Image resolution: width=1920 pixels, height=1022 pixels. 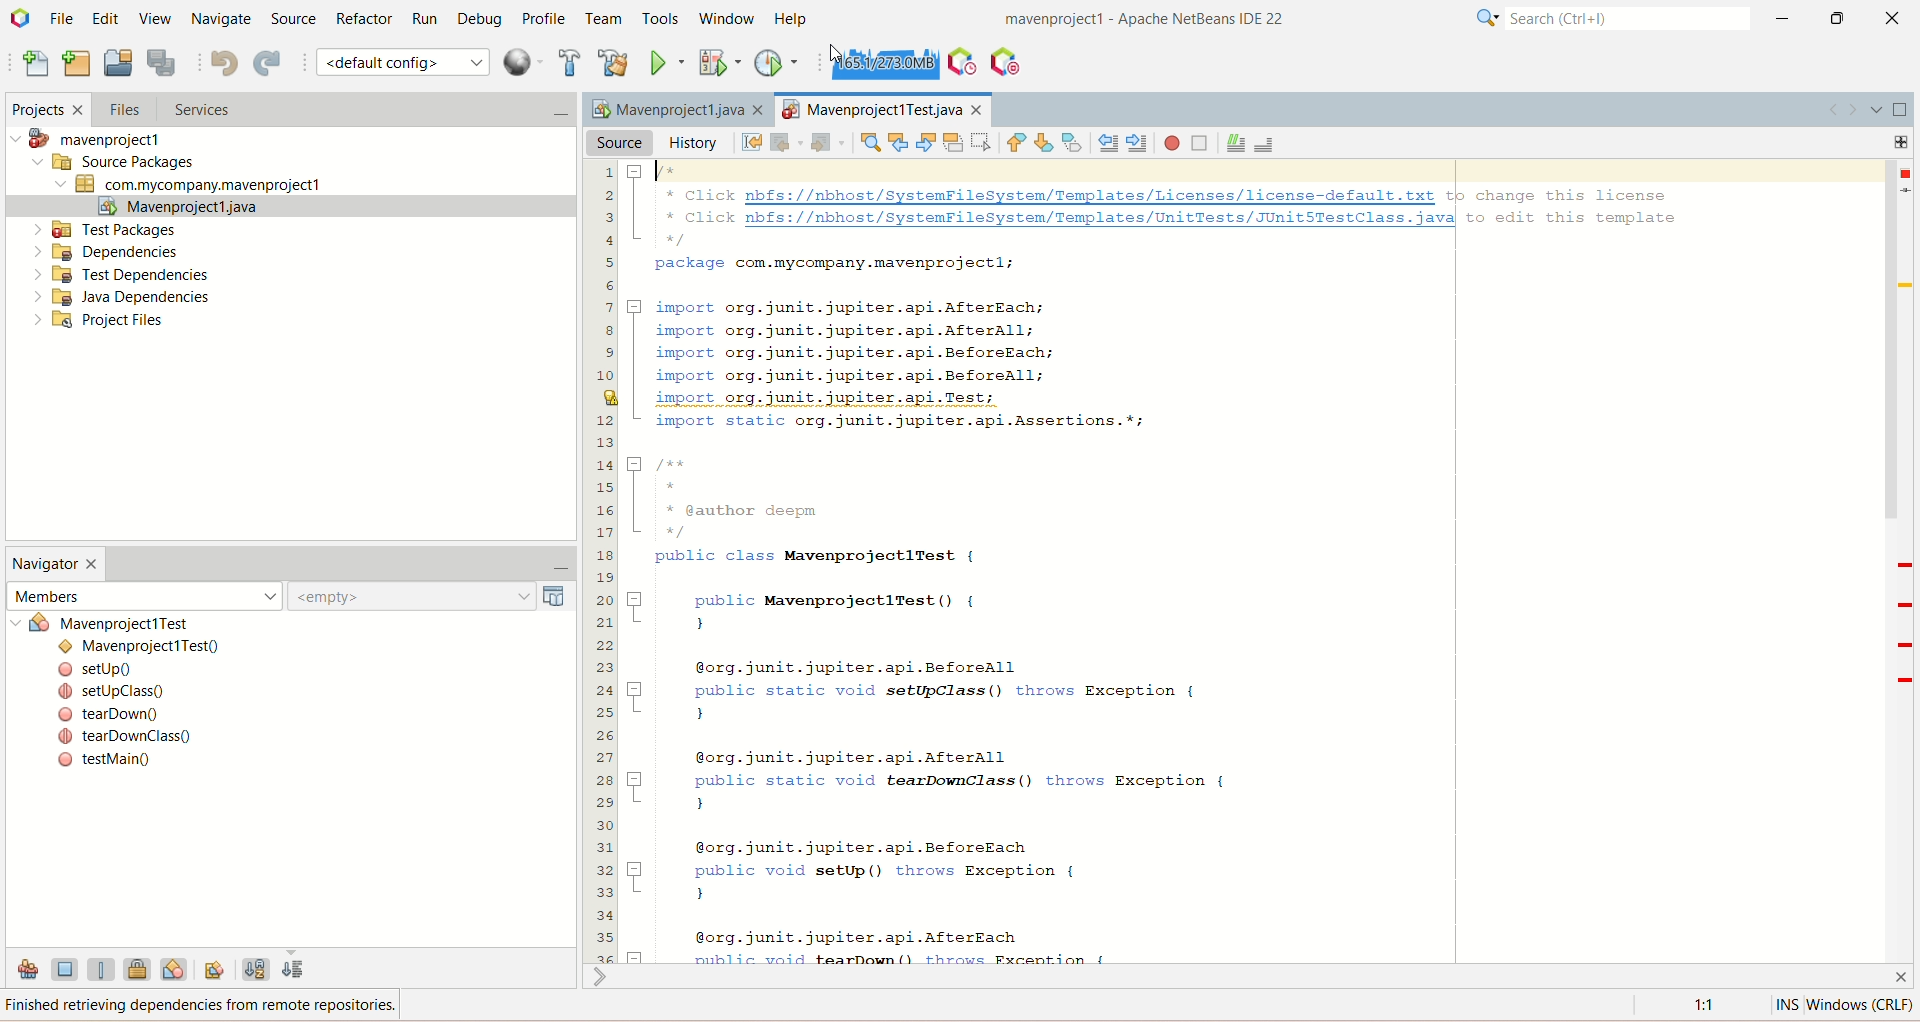 What do you see at coordinates (1894, 141) in the screenshot?
I see `add` at bounding box center [1894, 141].